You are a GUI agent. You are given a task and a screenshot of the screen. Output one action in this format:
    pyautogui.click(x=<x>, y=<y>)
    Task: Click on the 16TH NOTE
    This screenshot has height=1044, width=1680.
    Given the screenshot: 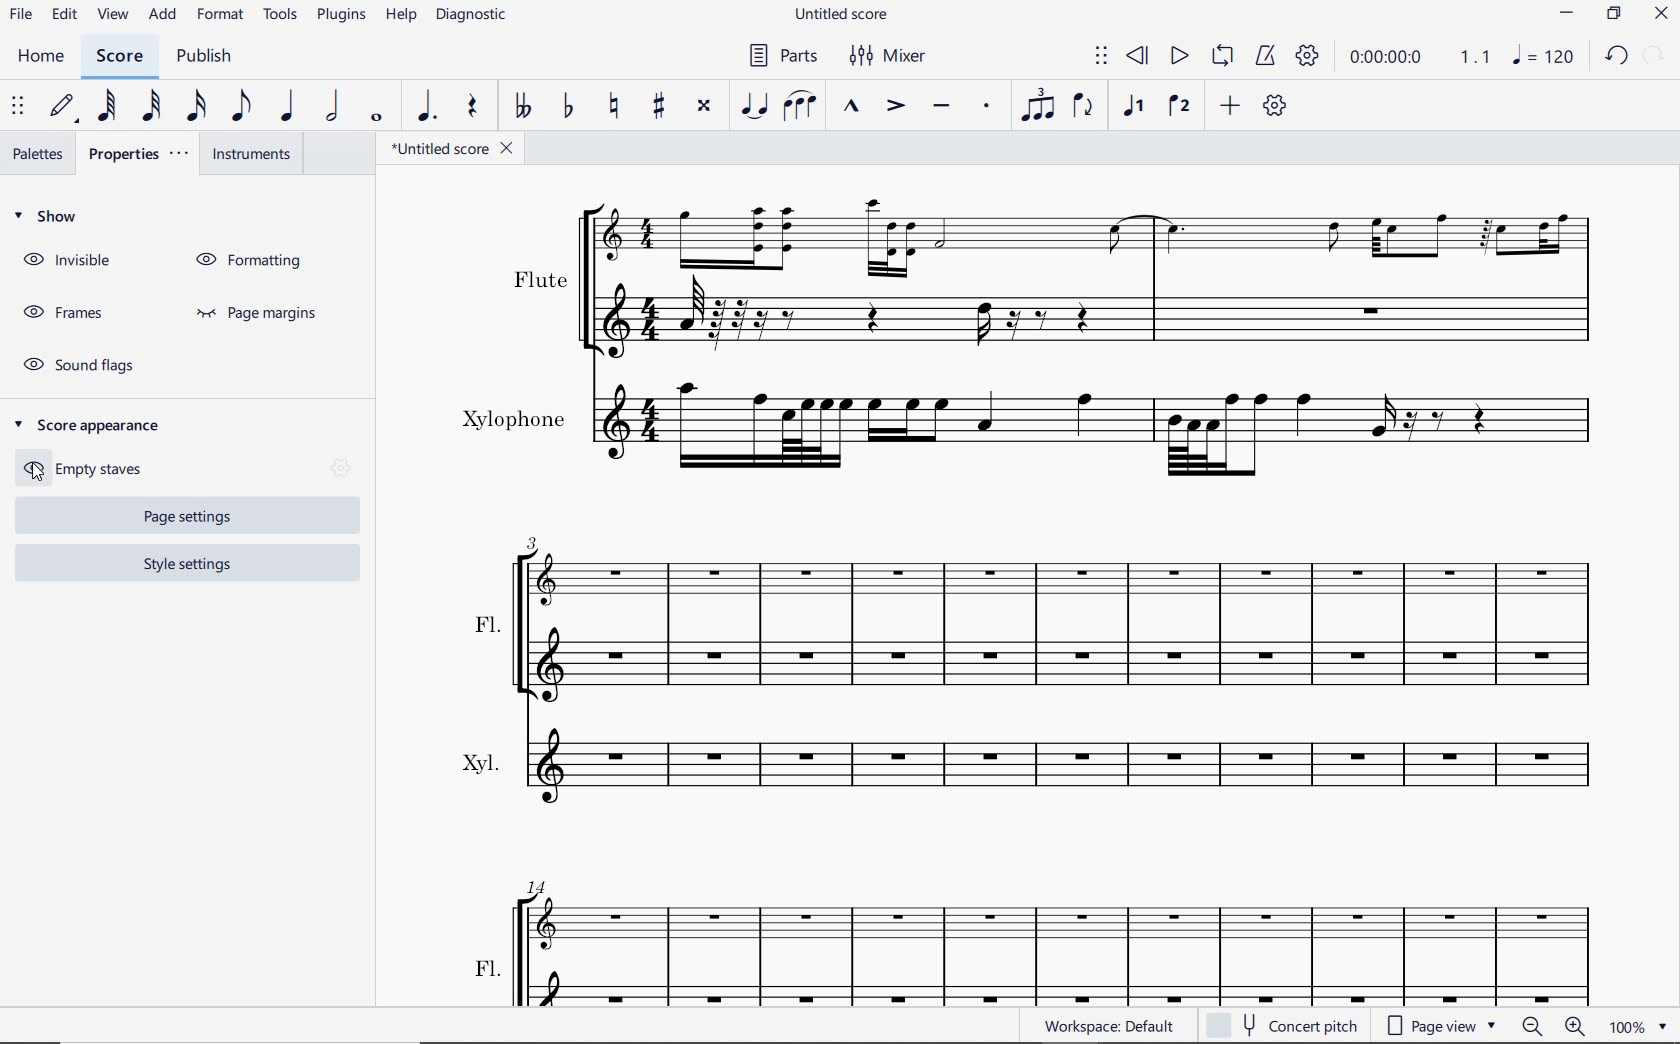 What is the action you would take?
    pyautogui.click(x=192, y=107)
    